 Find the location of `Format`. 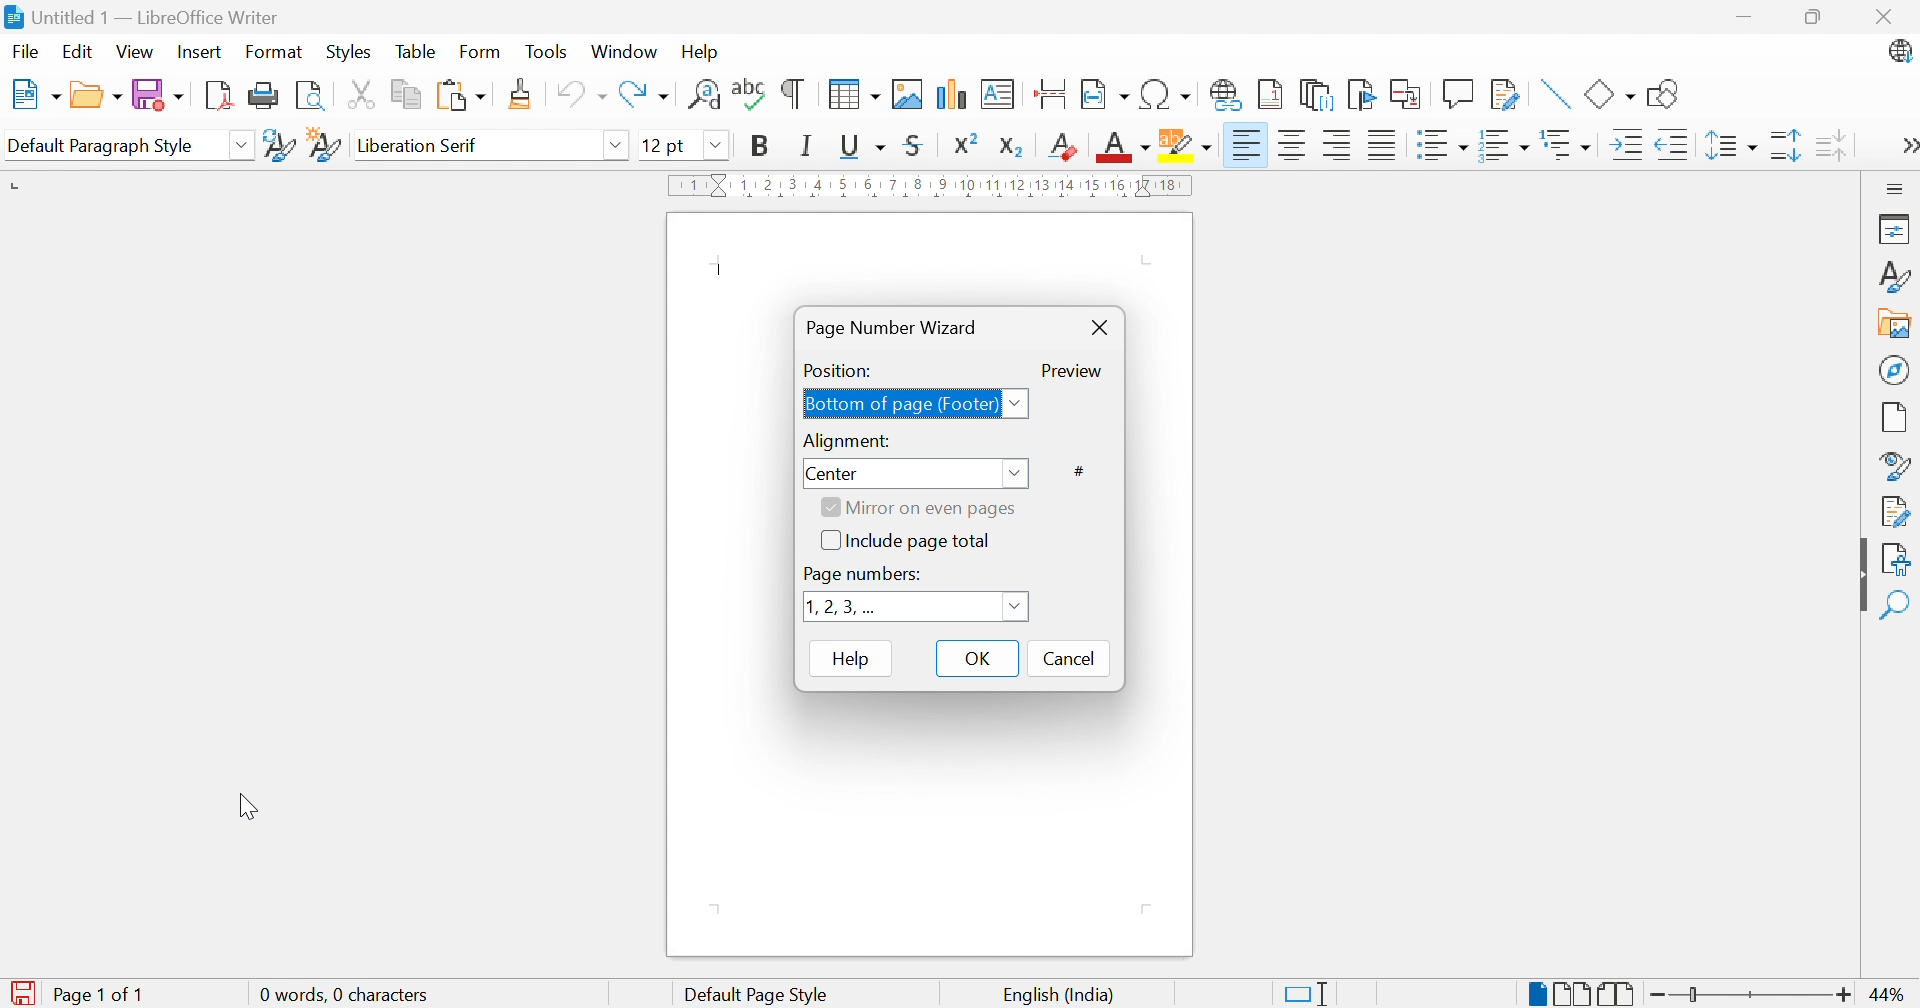

Format is located at coordinates (271, 52).